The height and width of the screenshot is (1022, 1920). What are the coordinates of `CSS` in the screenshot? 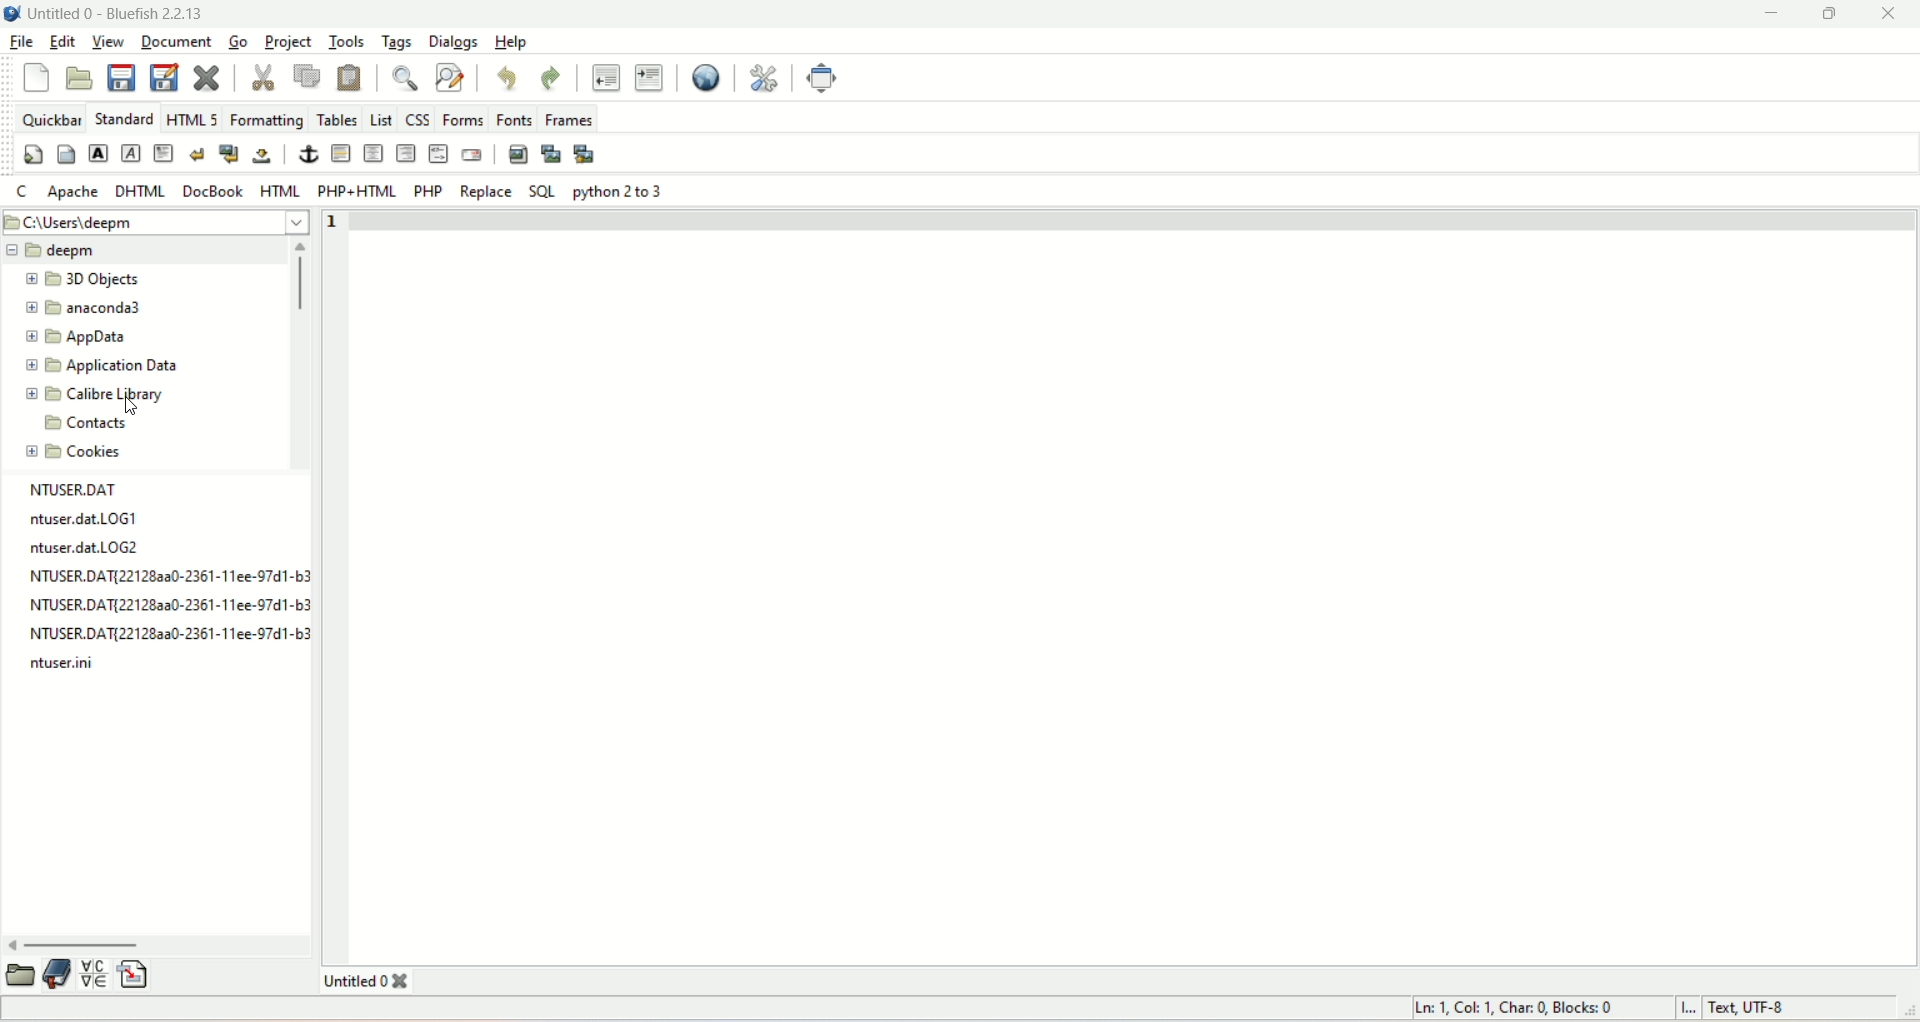 It's located at (416, 120).